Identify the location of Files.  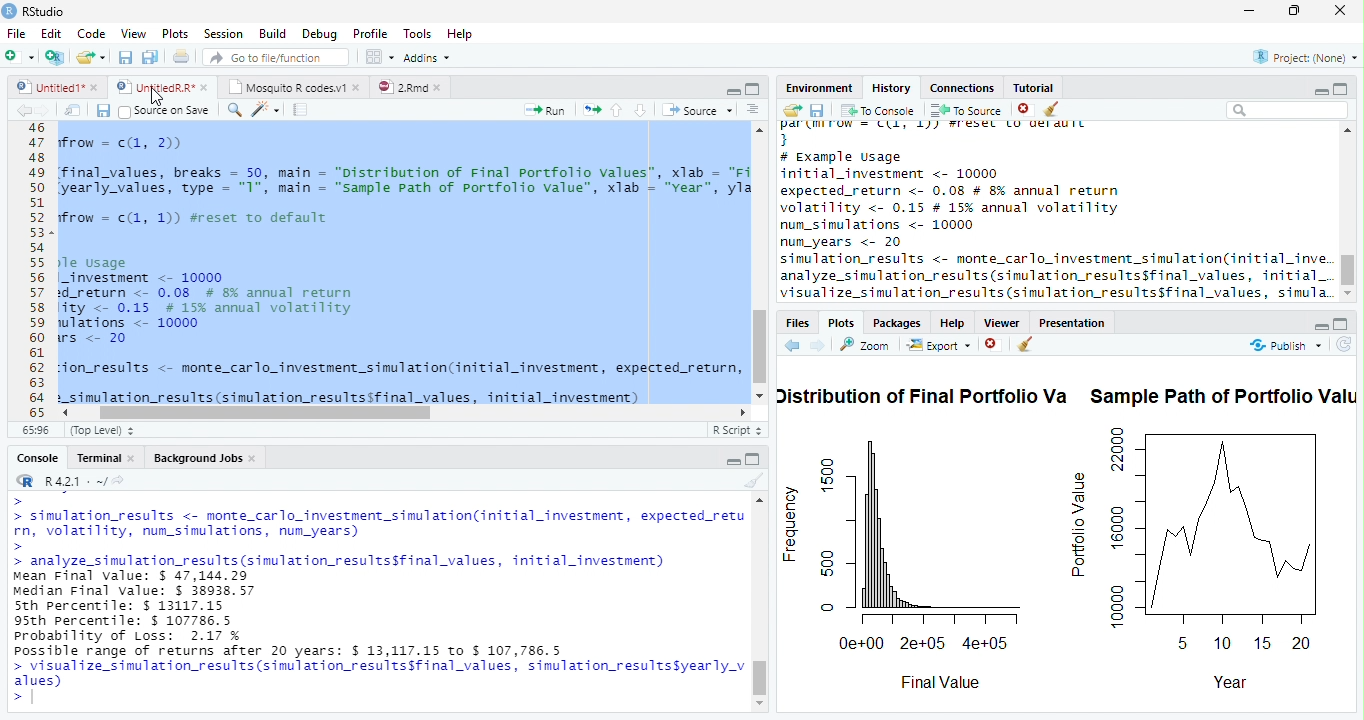
(798, 322).